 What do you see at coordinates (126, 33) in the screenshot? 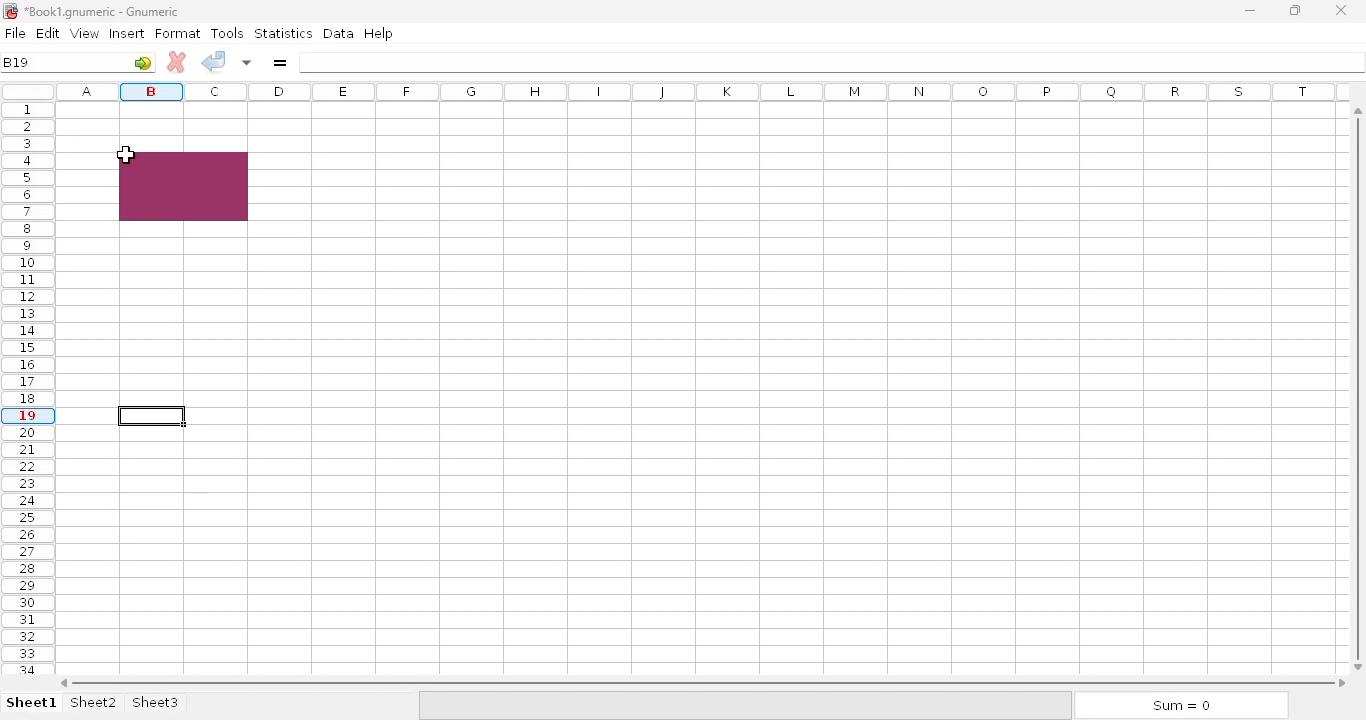
I see `insert` at bounding box center [126, 33].